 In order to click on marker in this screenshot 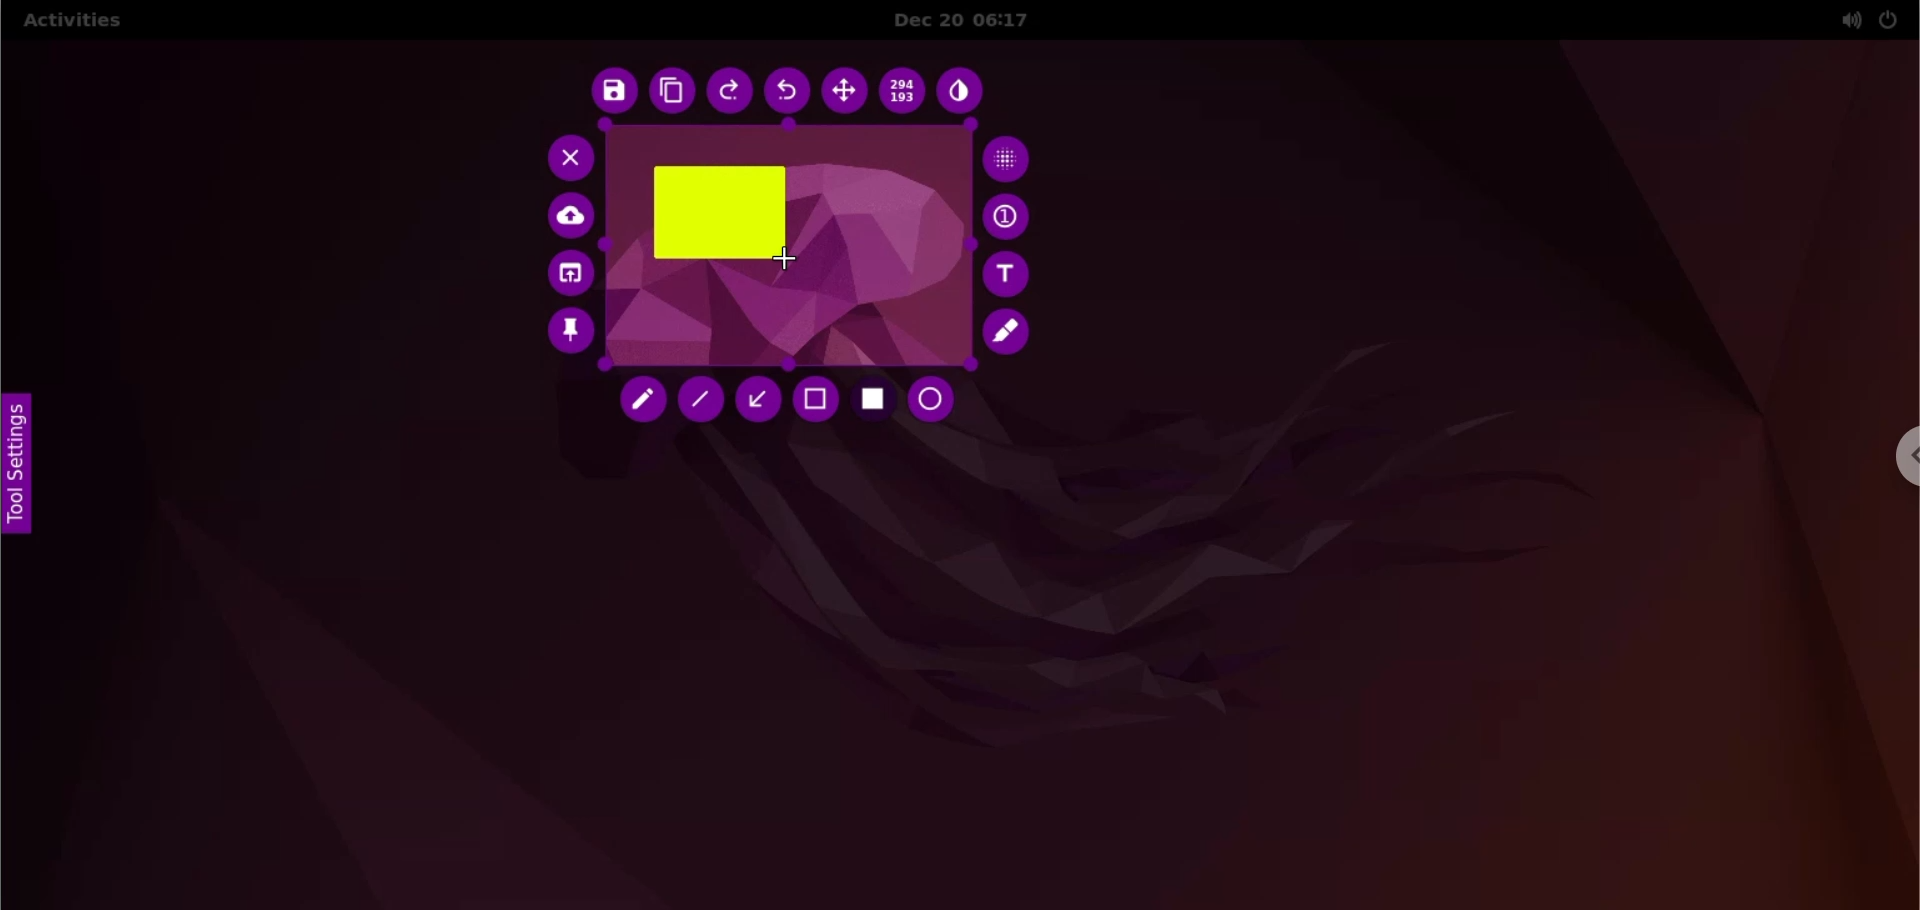, I will do `click(1010, 332)`.